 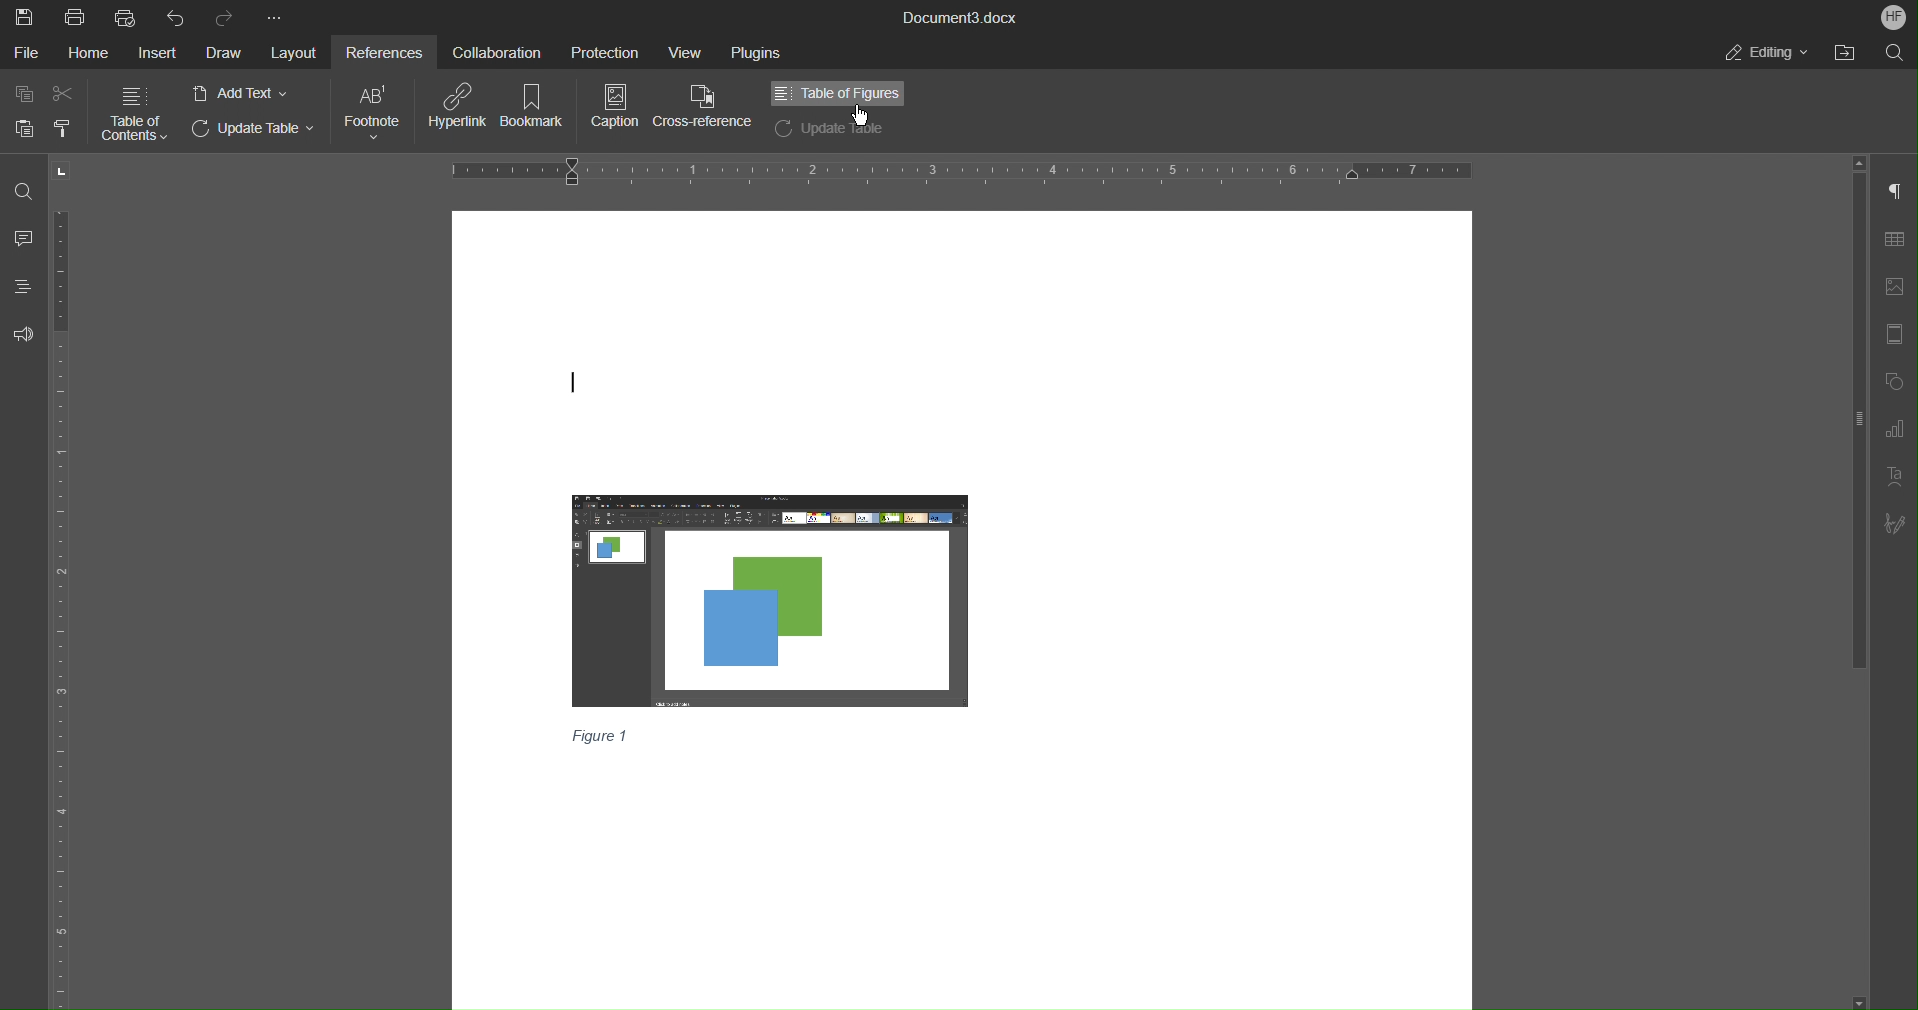 I want to click on Paste, so click(x=19, y=128).